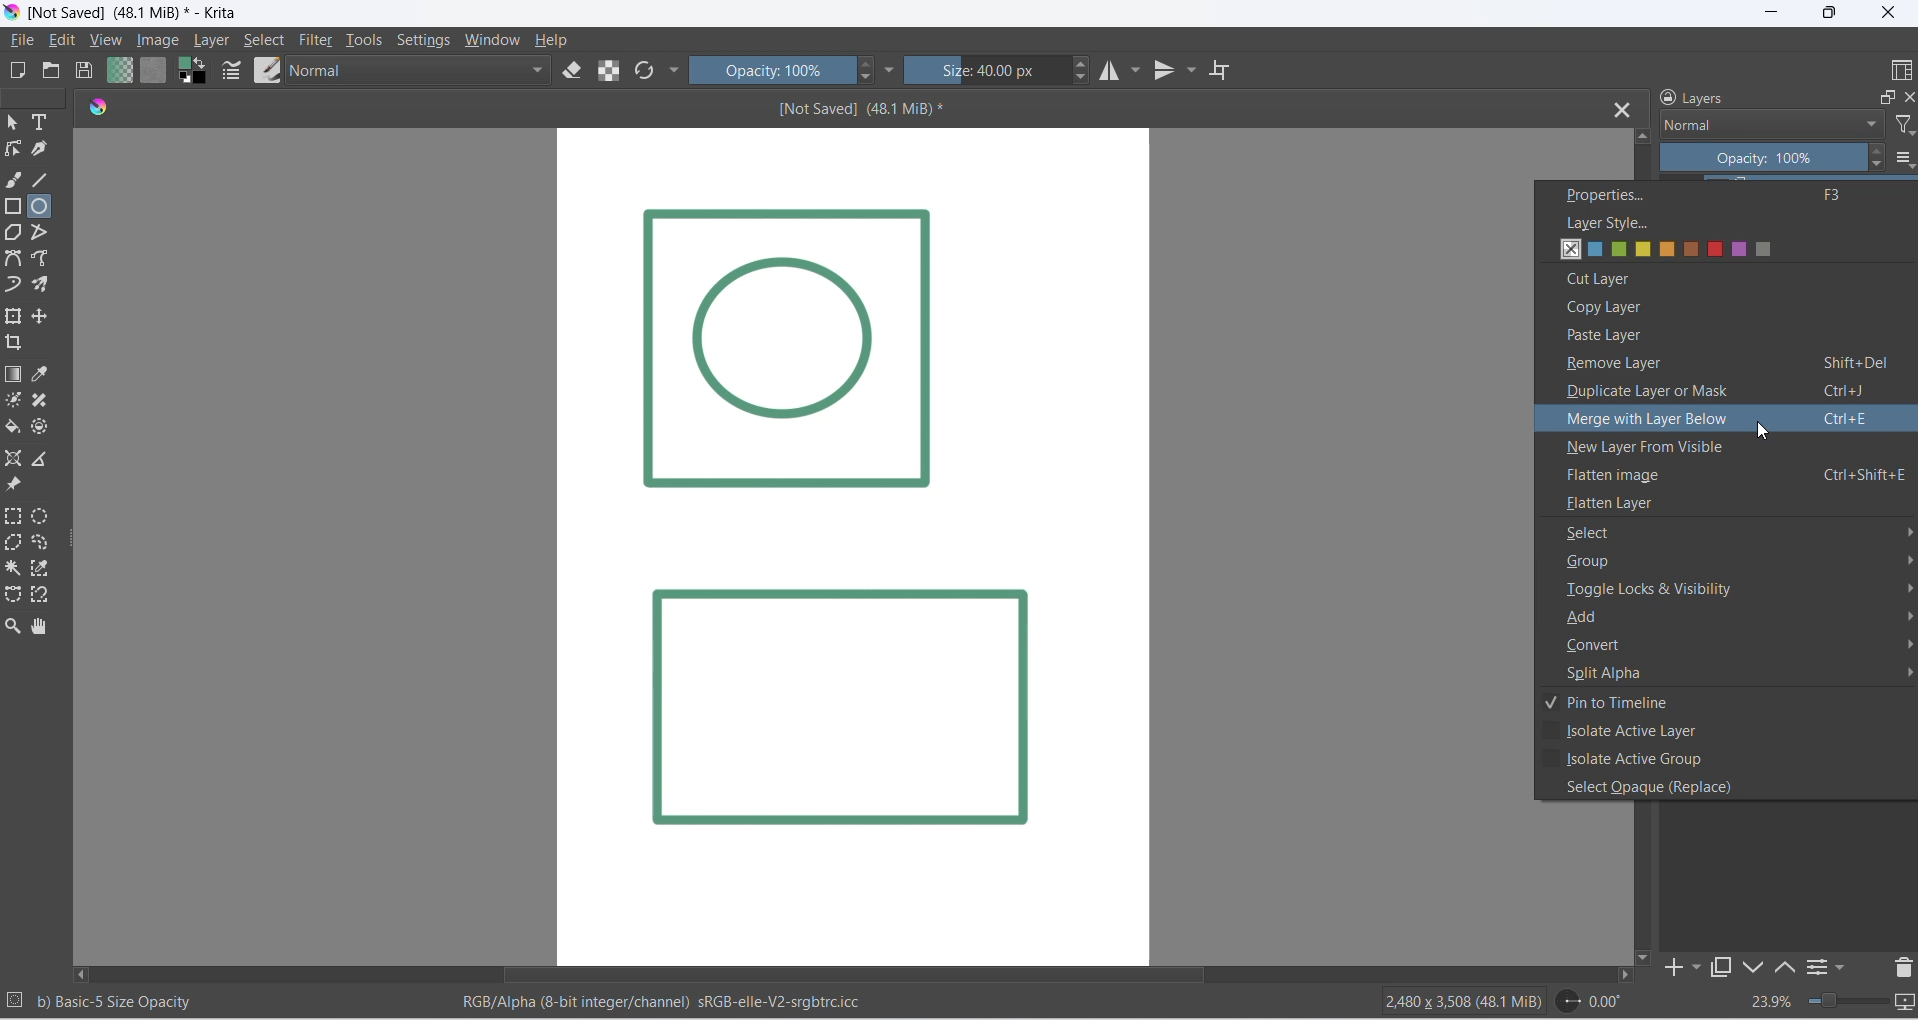 Image resolution: width=1918 pixels, height=1020 pixels. Describe the element at coordinates (14, 375) in the screenshot. I see `draw gradient` at that location.